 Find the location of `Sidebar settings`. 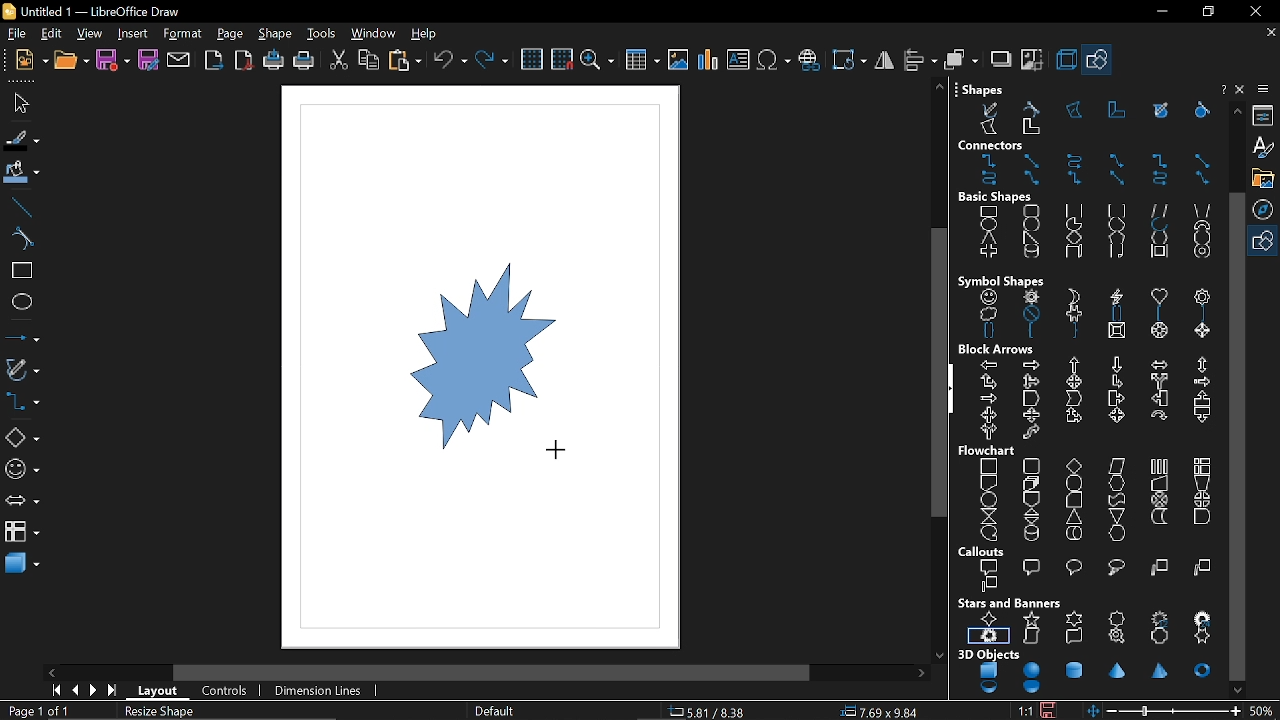

Sidebar settings is located at coordinates (1266, 89).